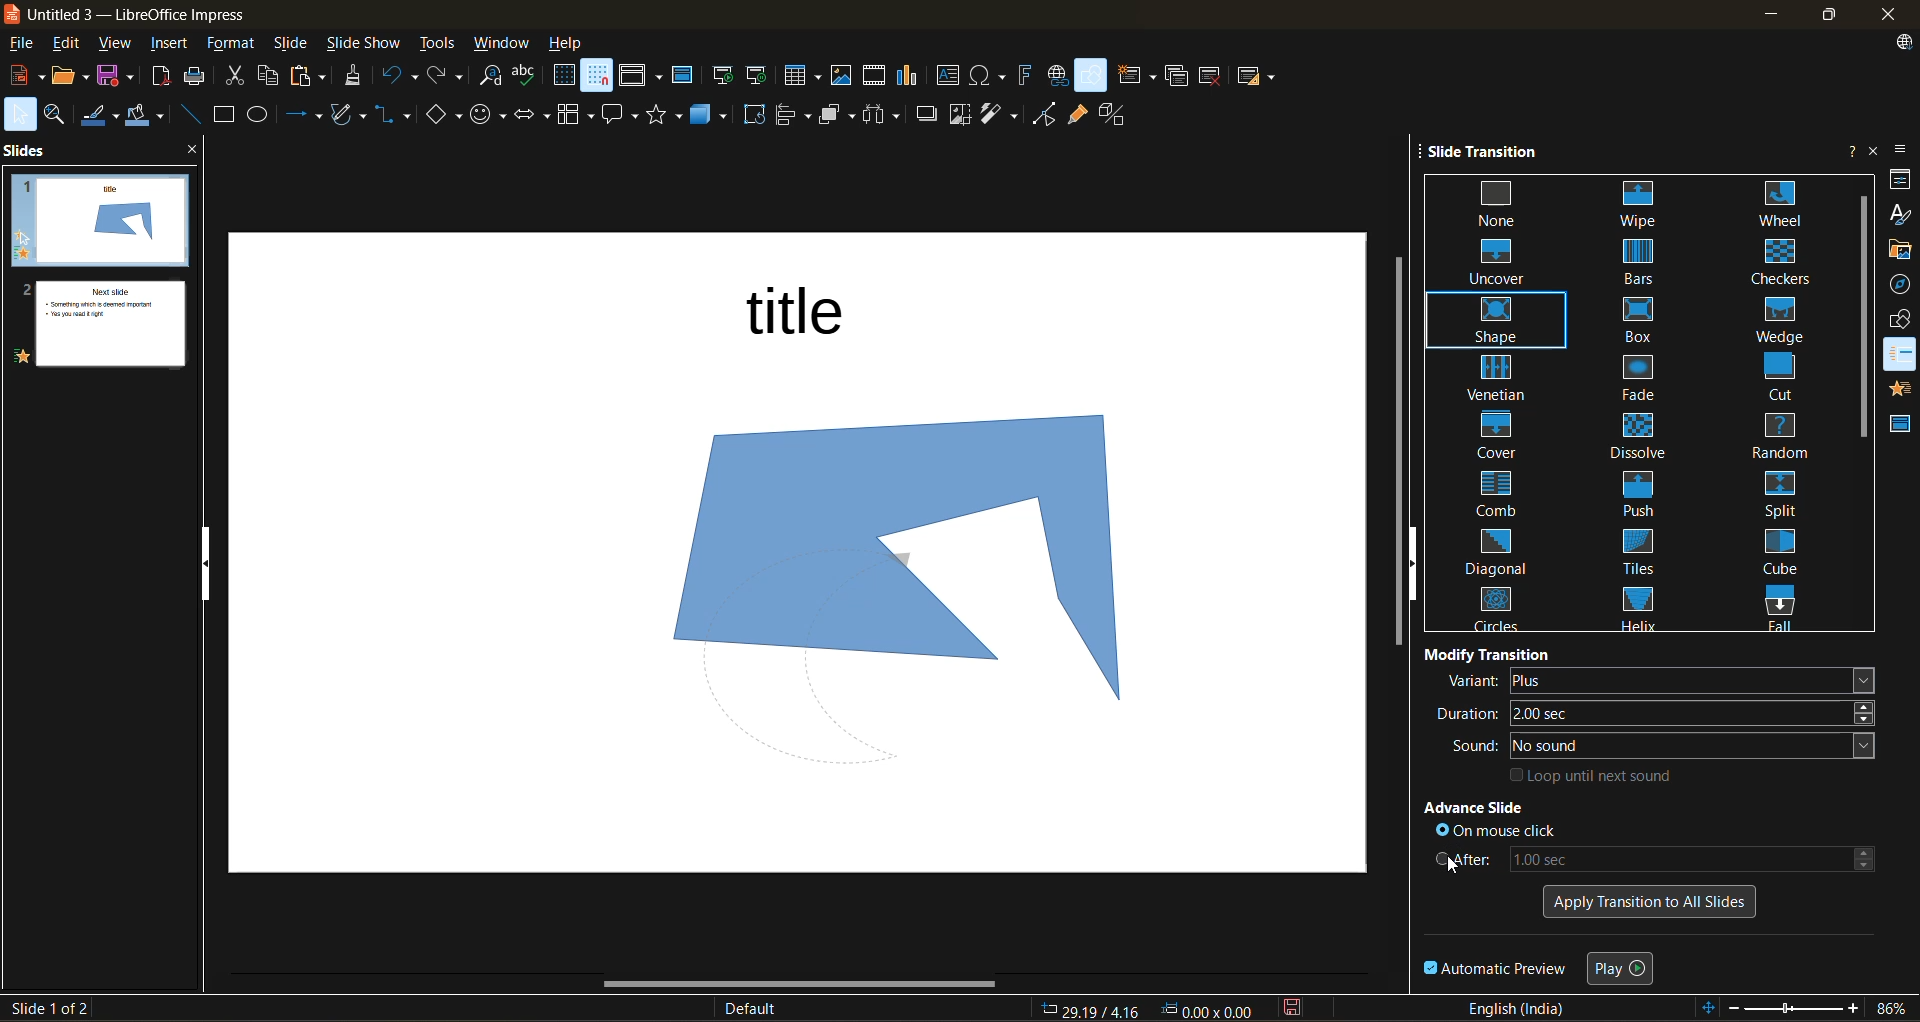 The height and width of the screenshot is (1022, 1920). I want to click on stars and banners, so click(670, 116).